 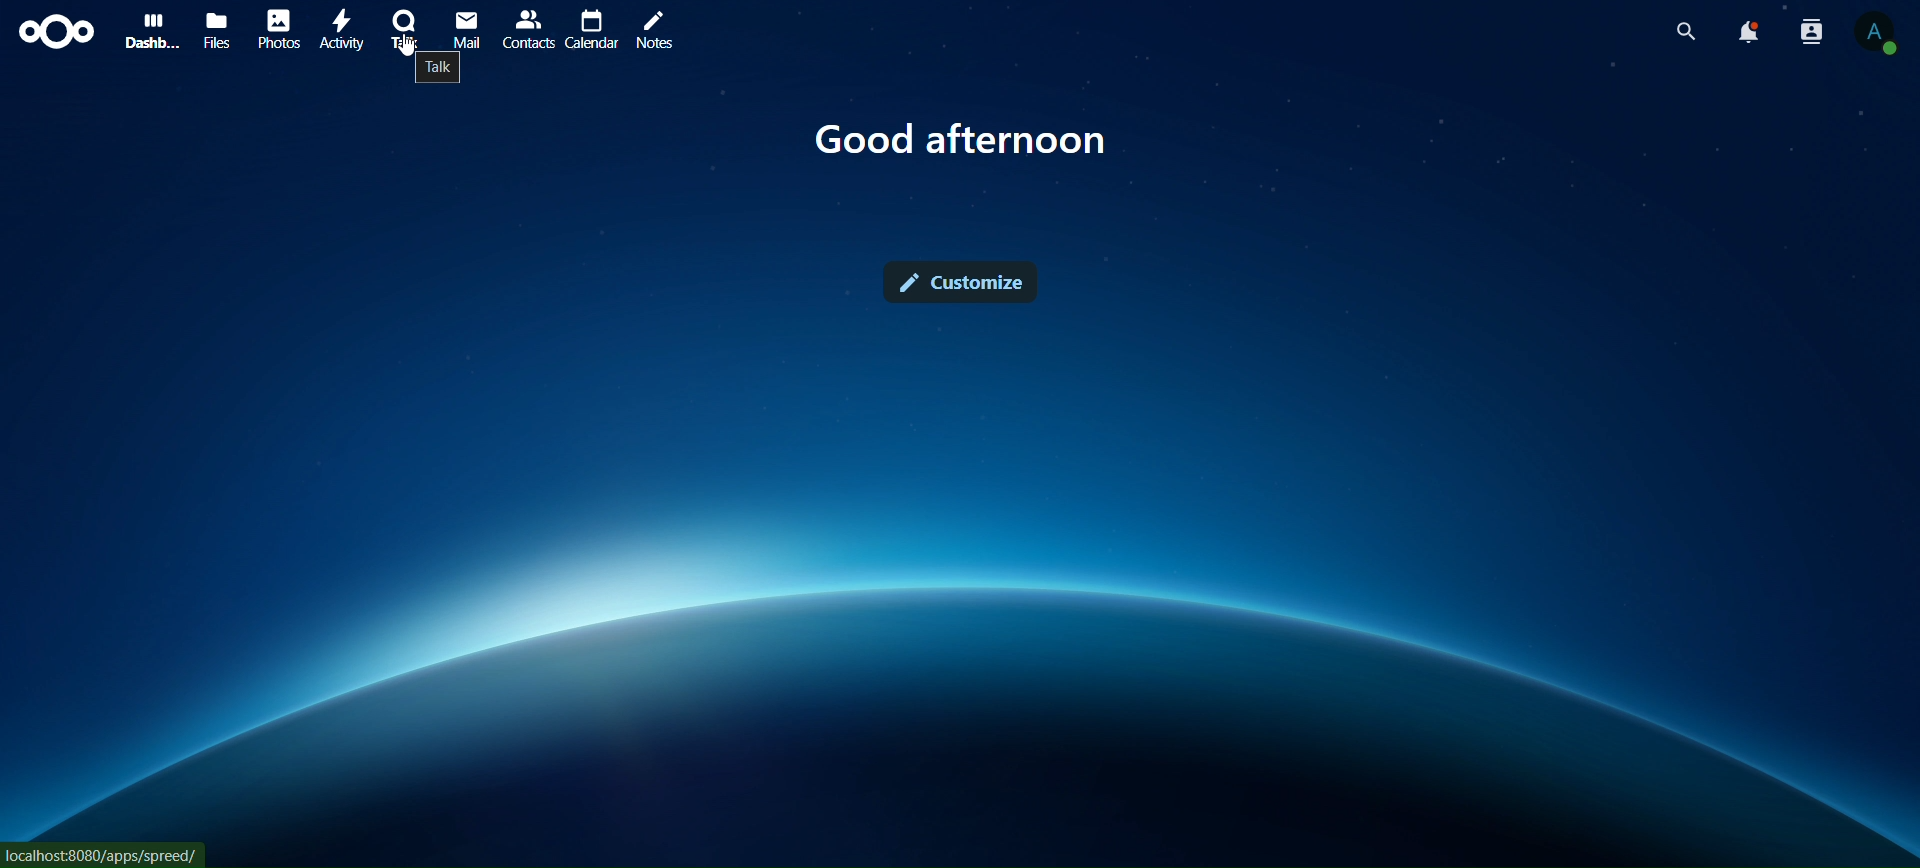 I want to click on icon, so click(x=56, y=33).